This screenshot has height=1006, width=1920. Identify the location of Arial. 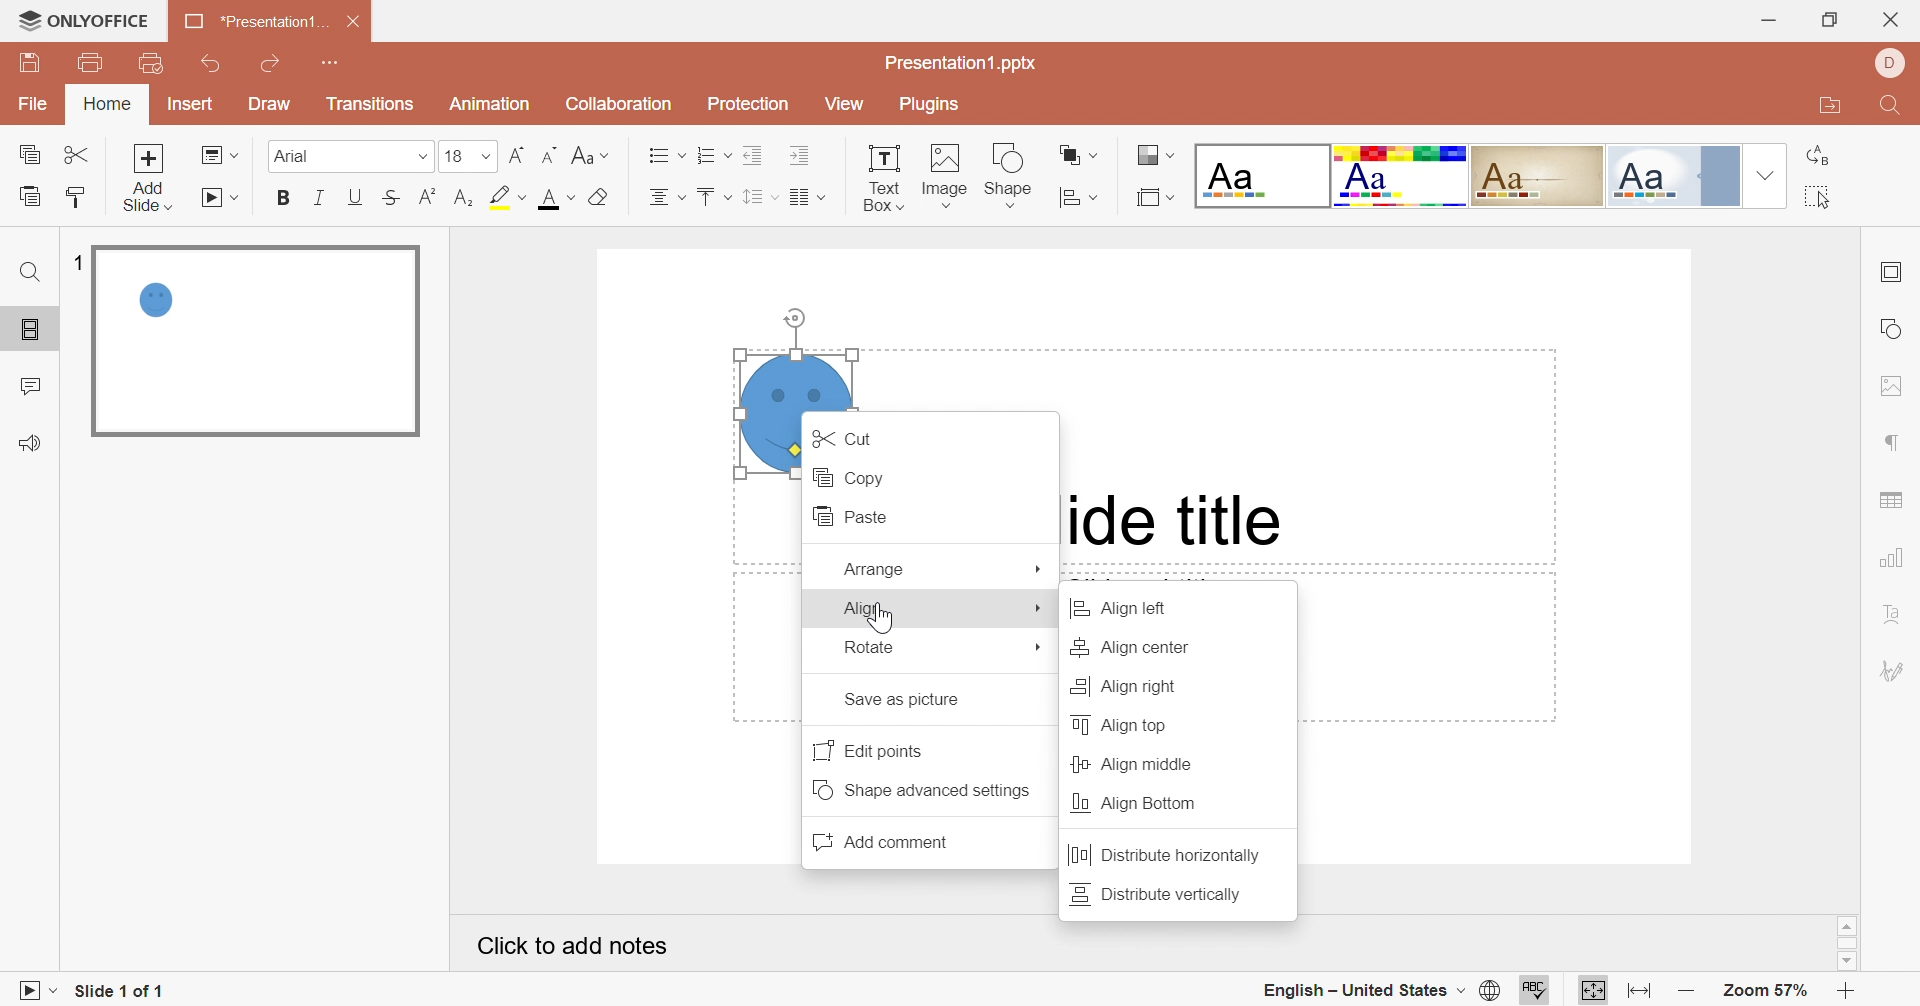
(325, 160).